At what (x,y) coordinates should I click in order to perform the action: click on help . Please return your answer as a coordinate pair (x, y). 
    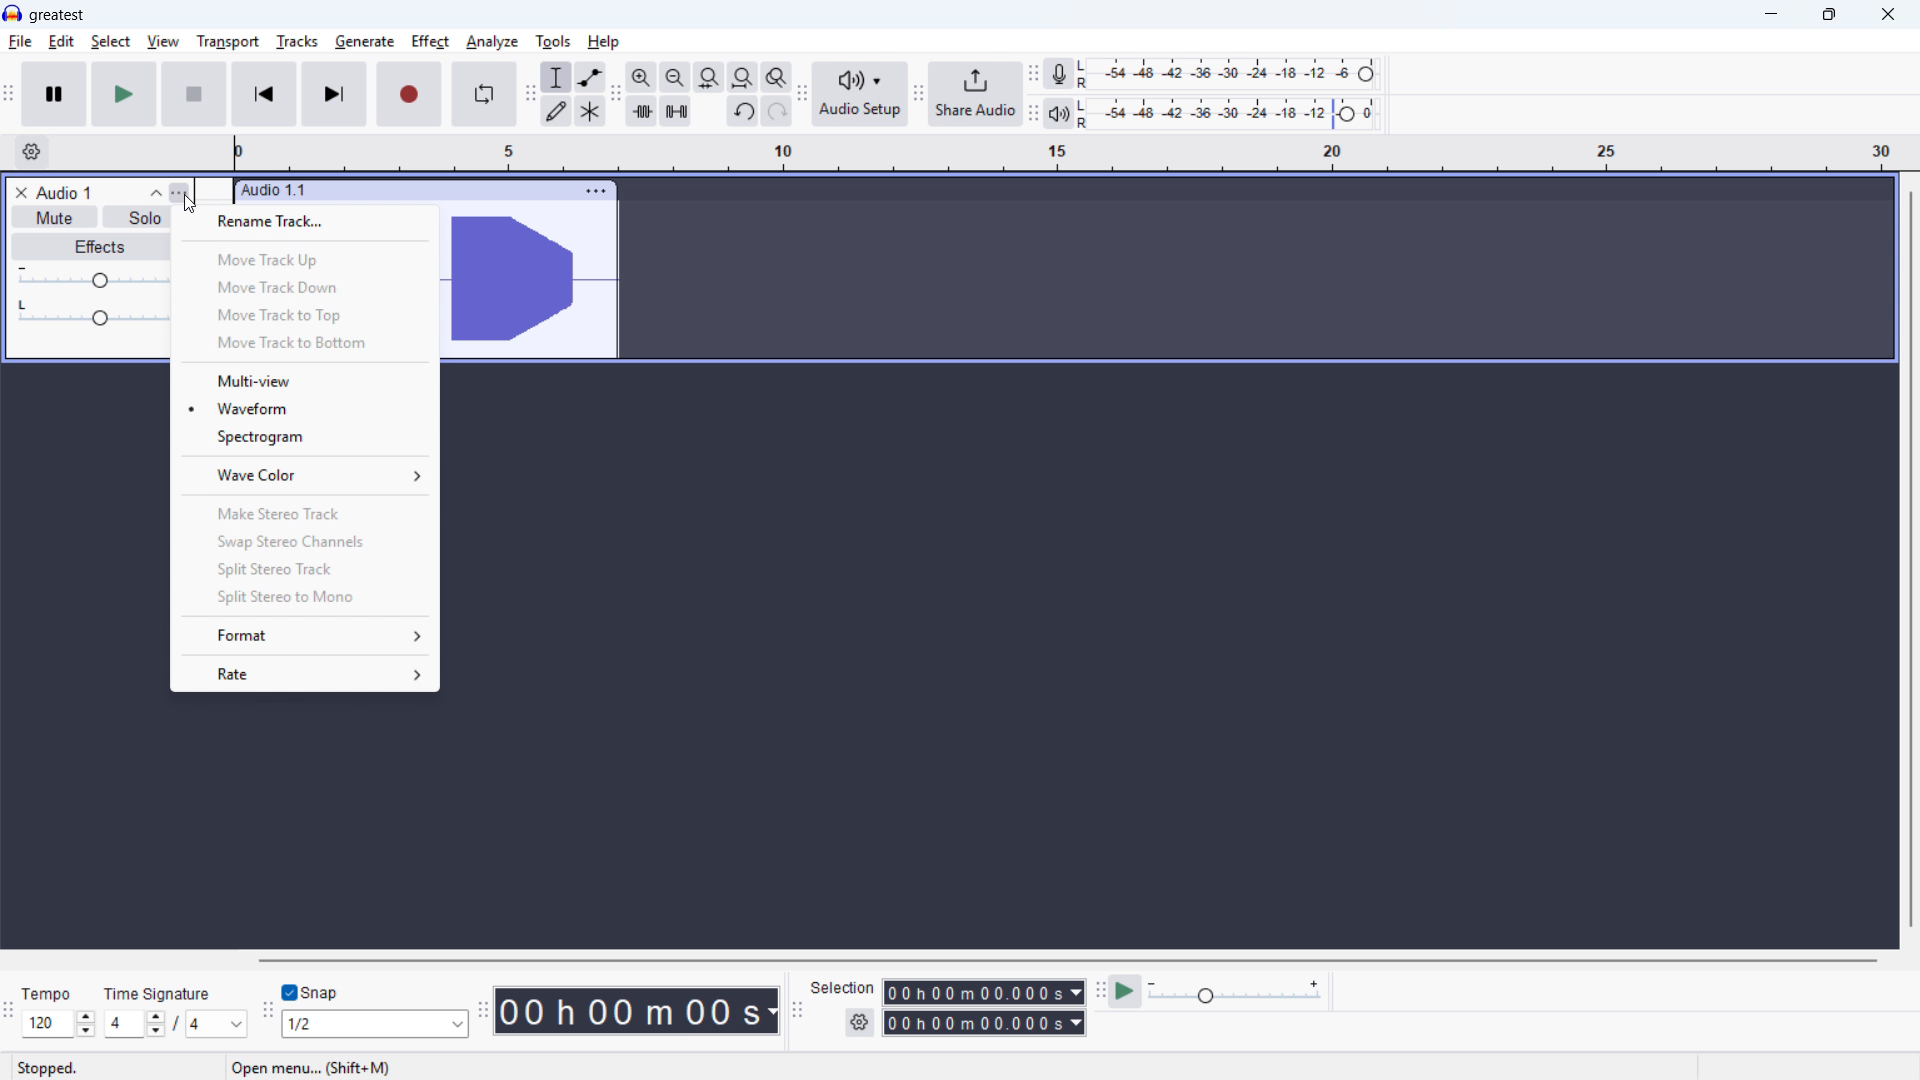
    Looking at the image, I should click on (604, 42).